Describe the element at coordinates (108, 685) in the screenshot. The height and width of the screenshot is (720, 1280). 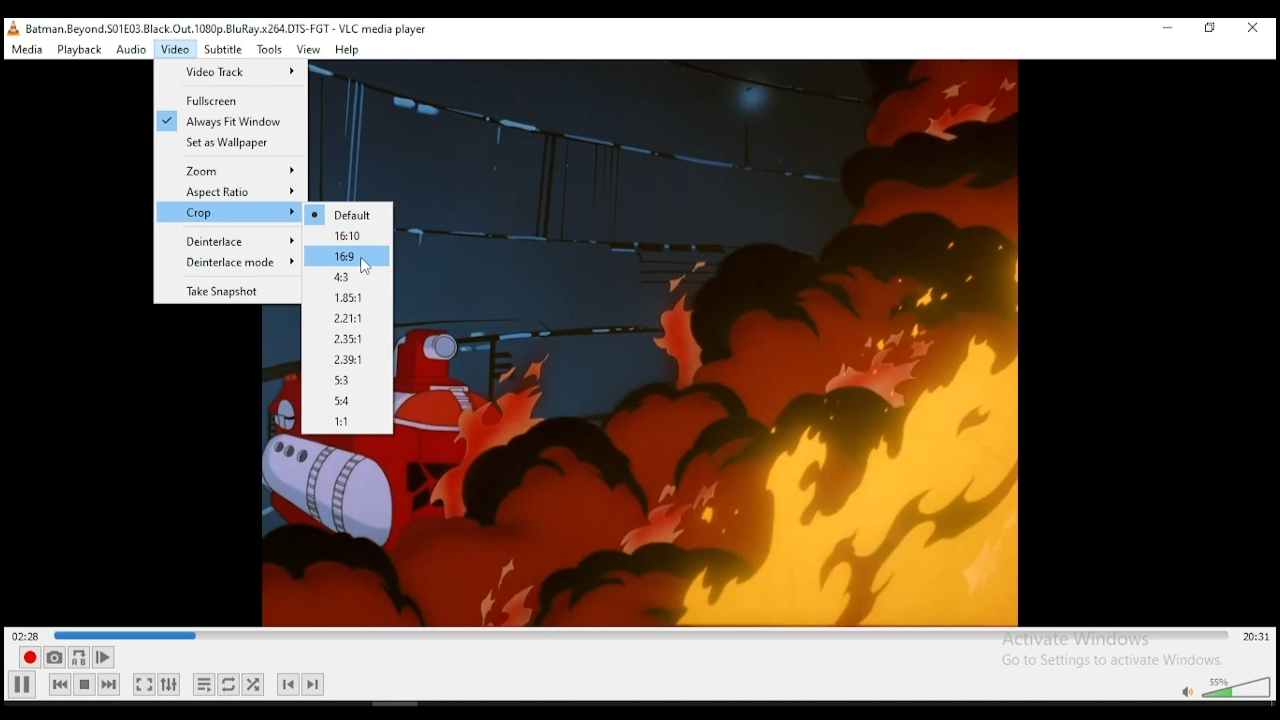
I see `next media in playlist, skips forward when held` at that location.